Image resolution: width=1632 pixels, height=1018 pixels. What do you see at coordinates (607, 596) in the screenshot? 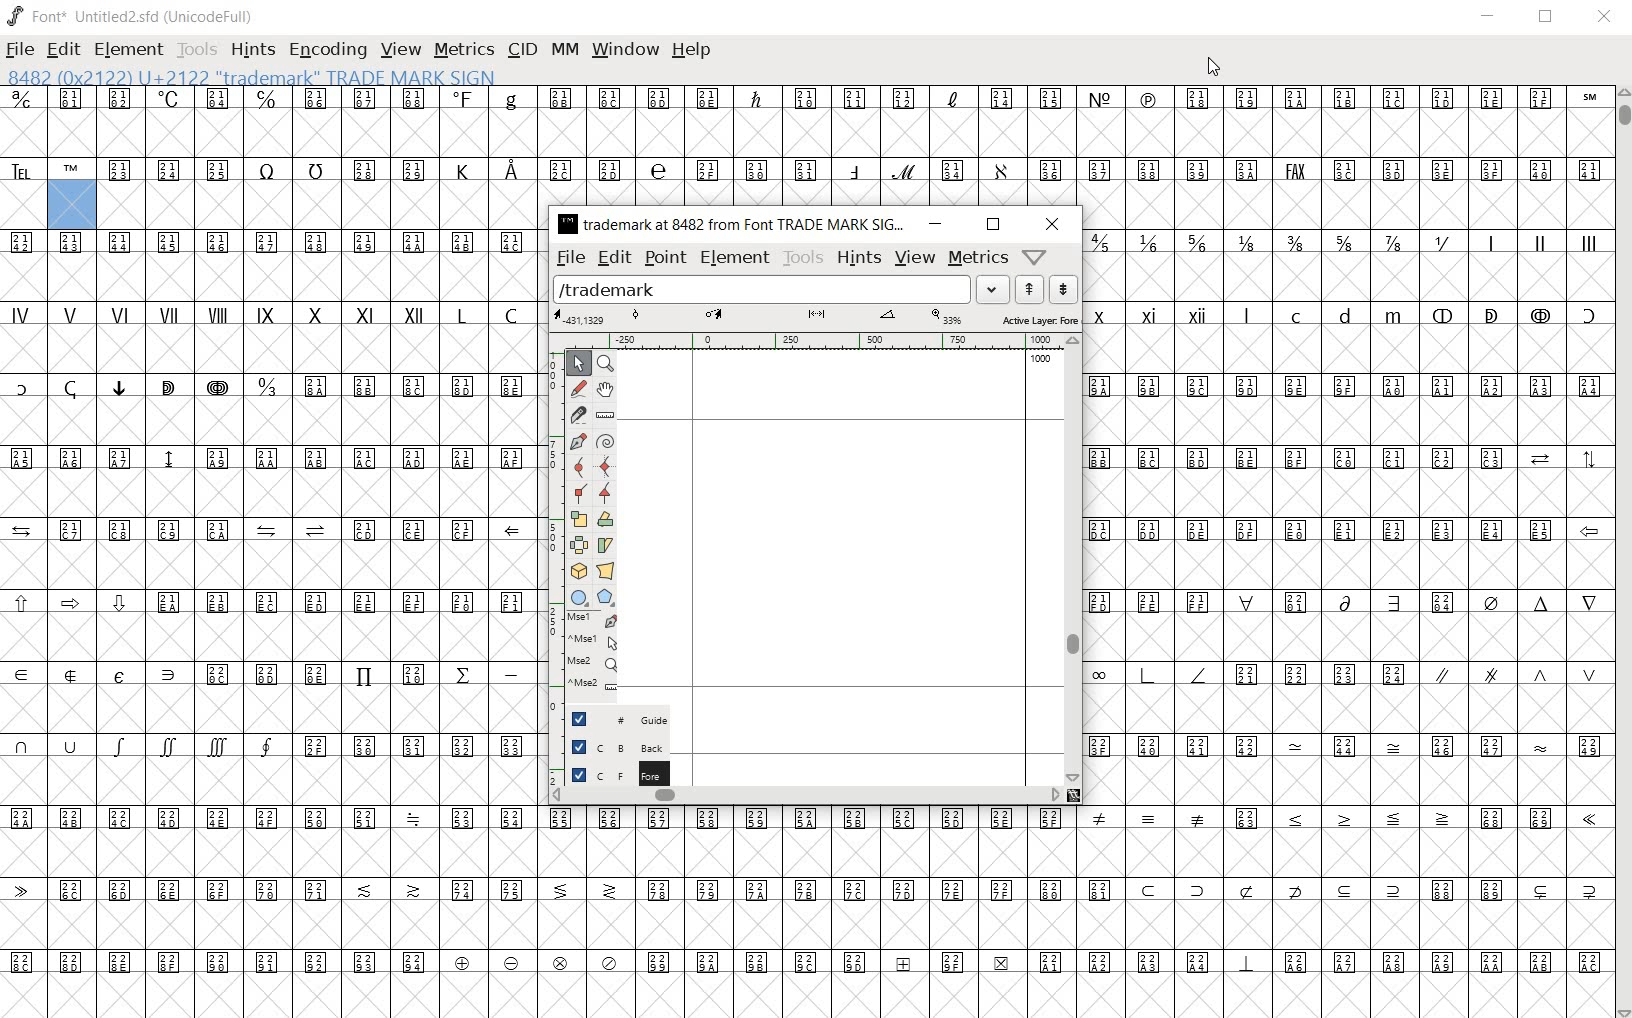
I see `polygon or star` at bounding box center [607, 596].